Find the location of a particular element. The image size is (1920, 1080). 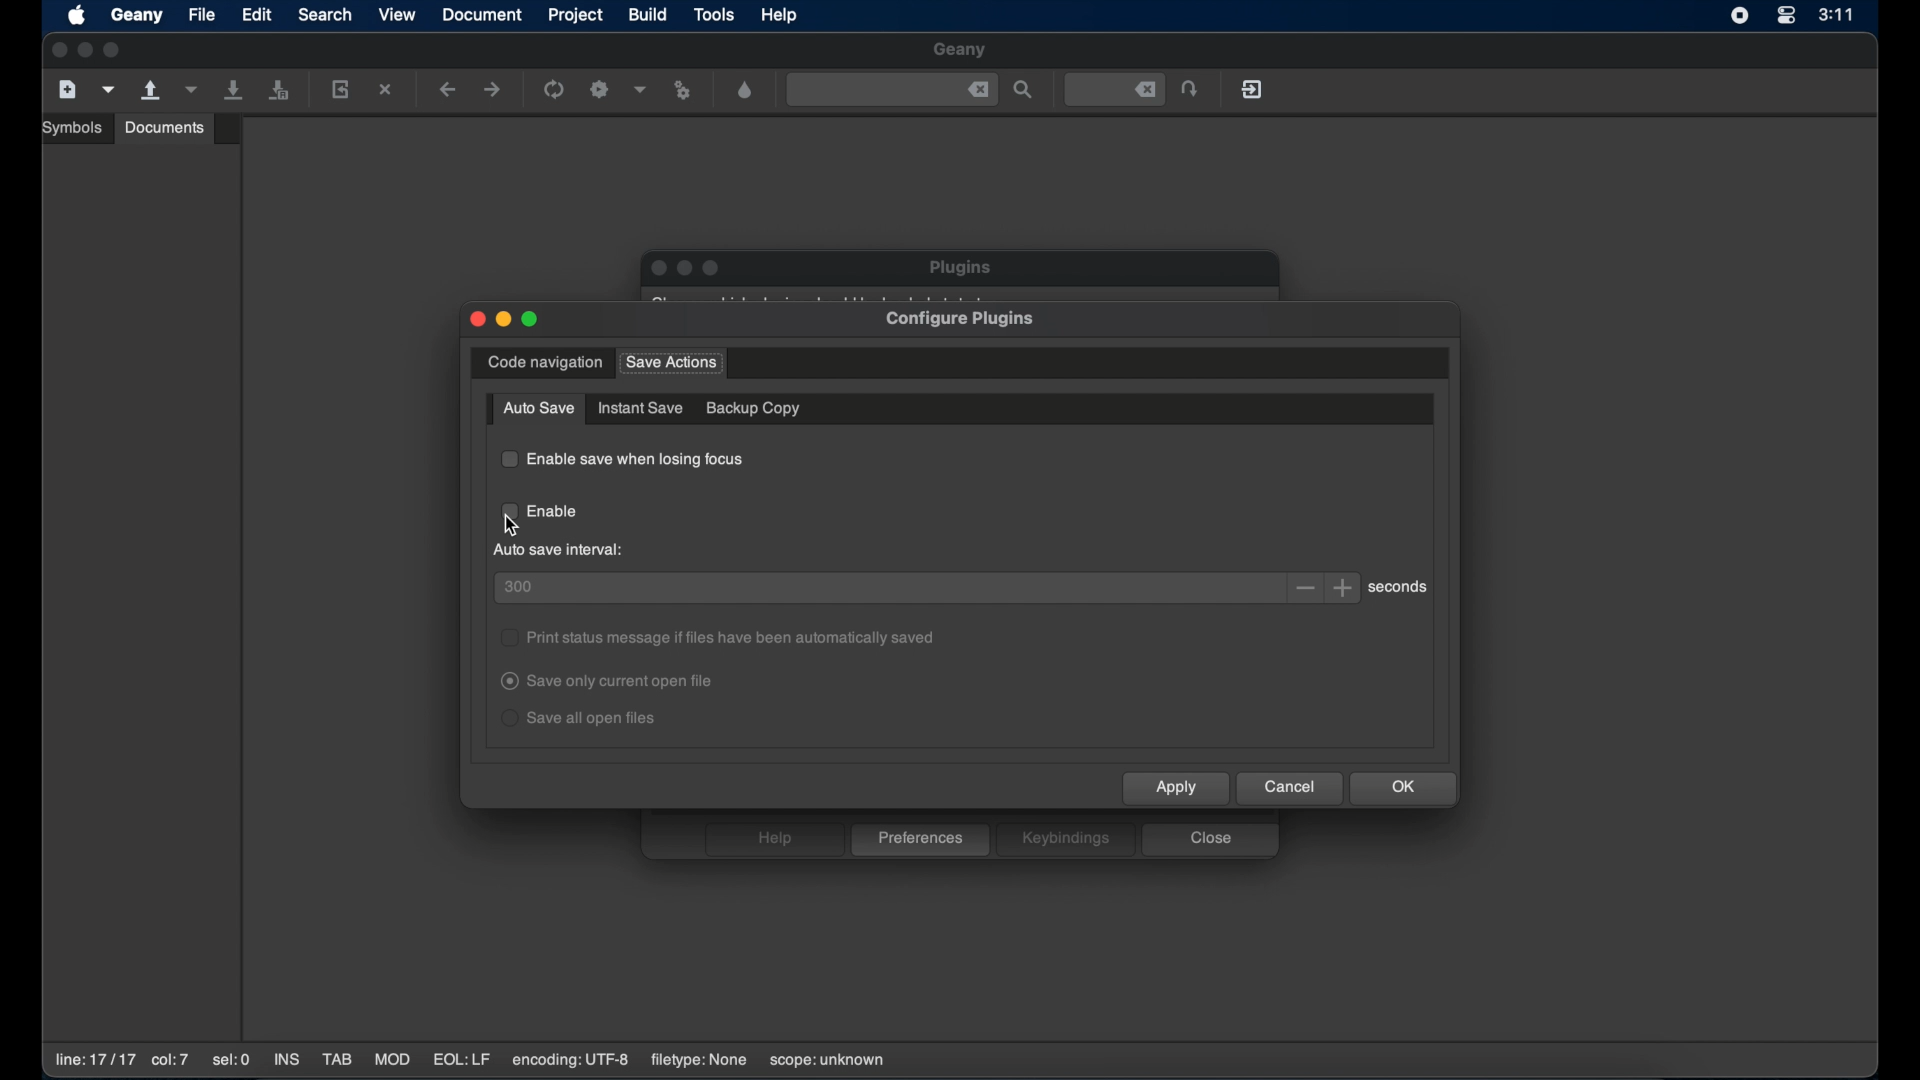

enable checkbox is located at coordinates (542, 513).